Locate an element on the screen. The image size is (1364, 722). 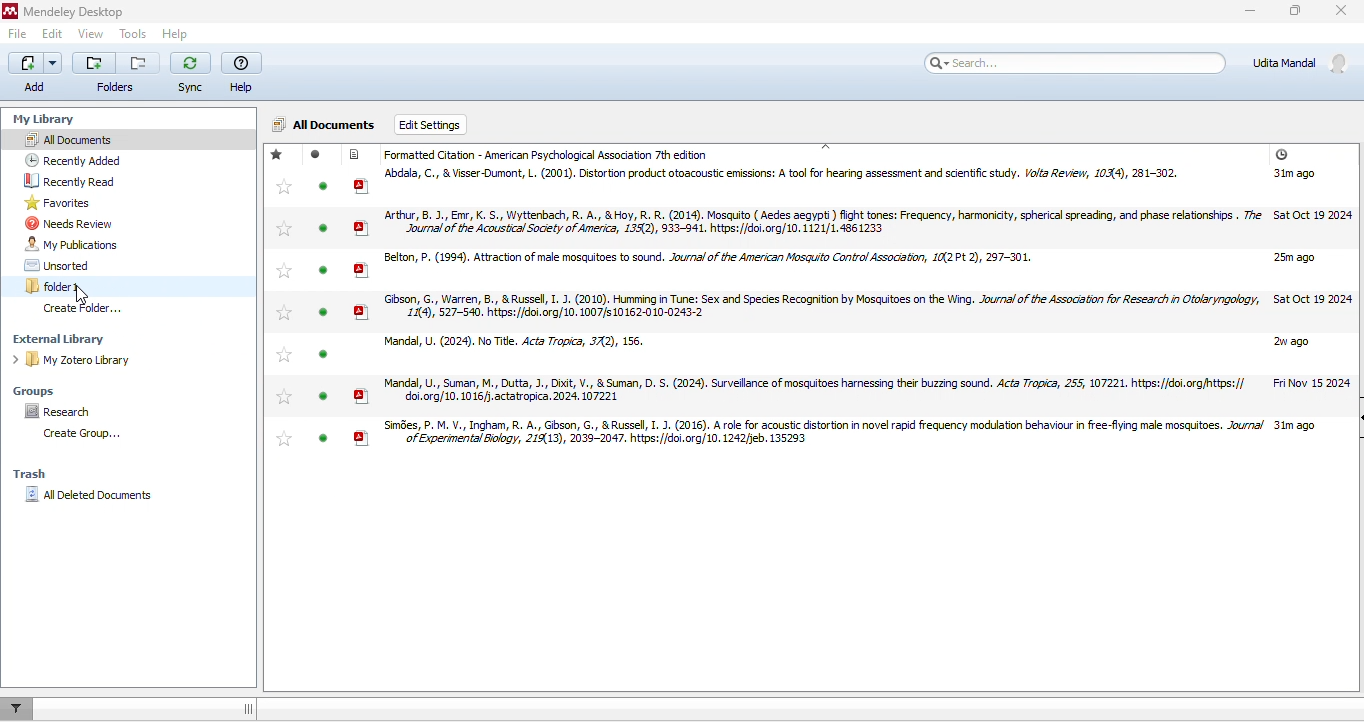
edit settings is located at coordinates (460, 125).